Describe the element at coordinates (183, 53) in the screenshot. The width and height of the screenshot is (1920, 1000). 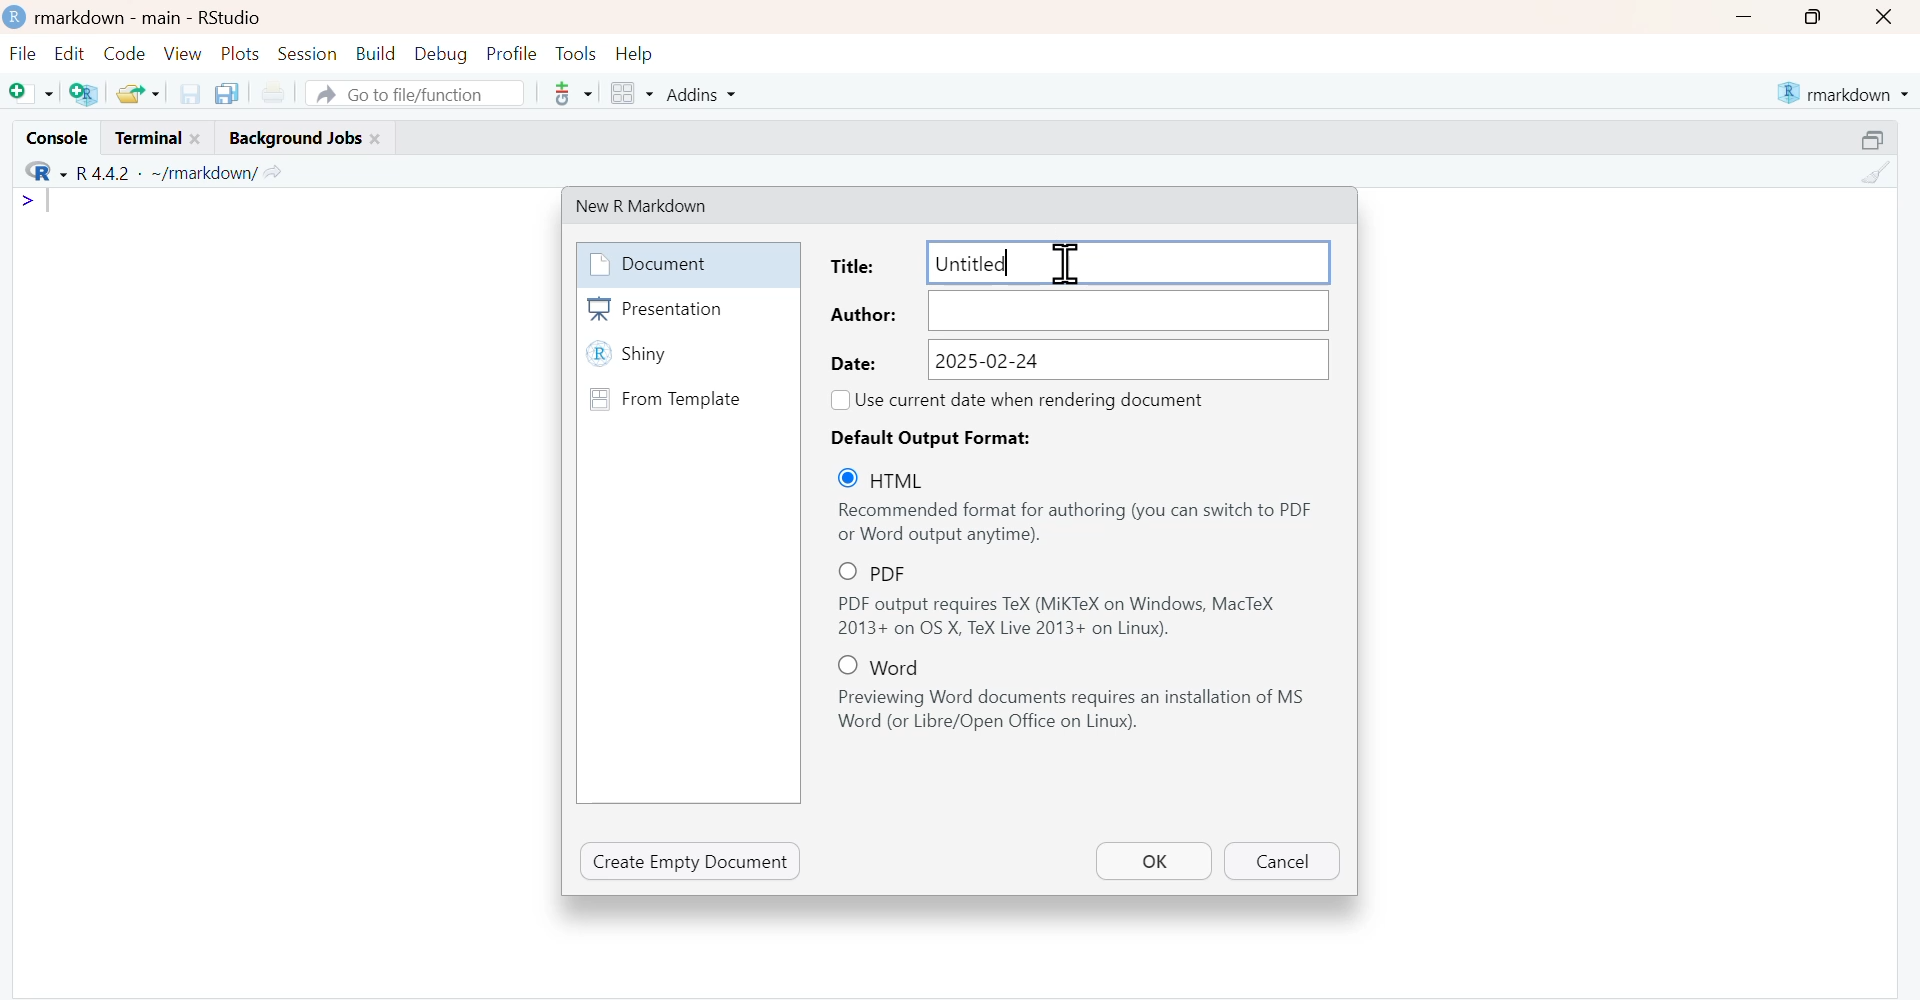
I see `View` at that location.